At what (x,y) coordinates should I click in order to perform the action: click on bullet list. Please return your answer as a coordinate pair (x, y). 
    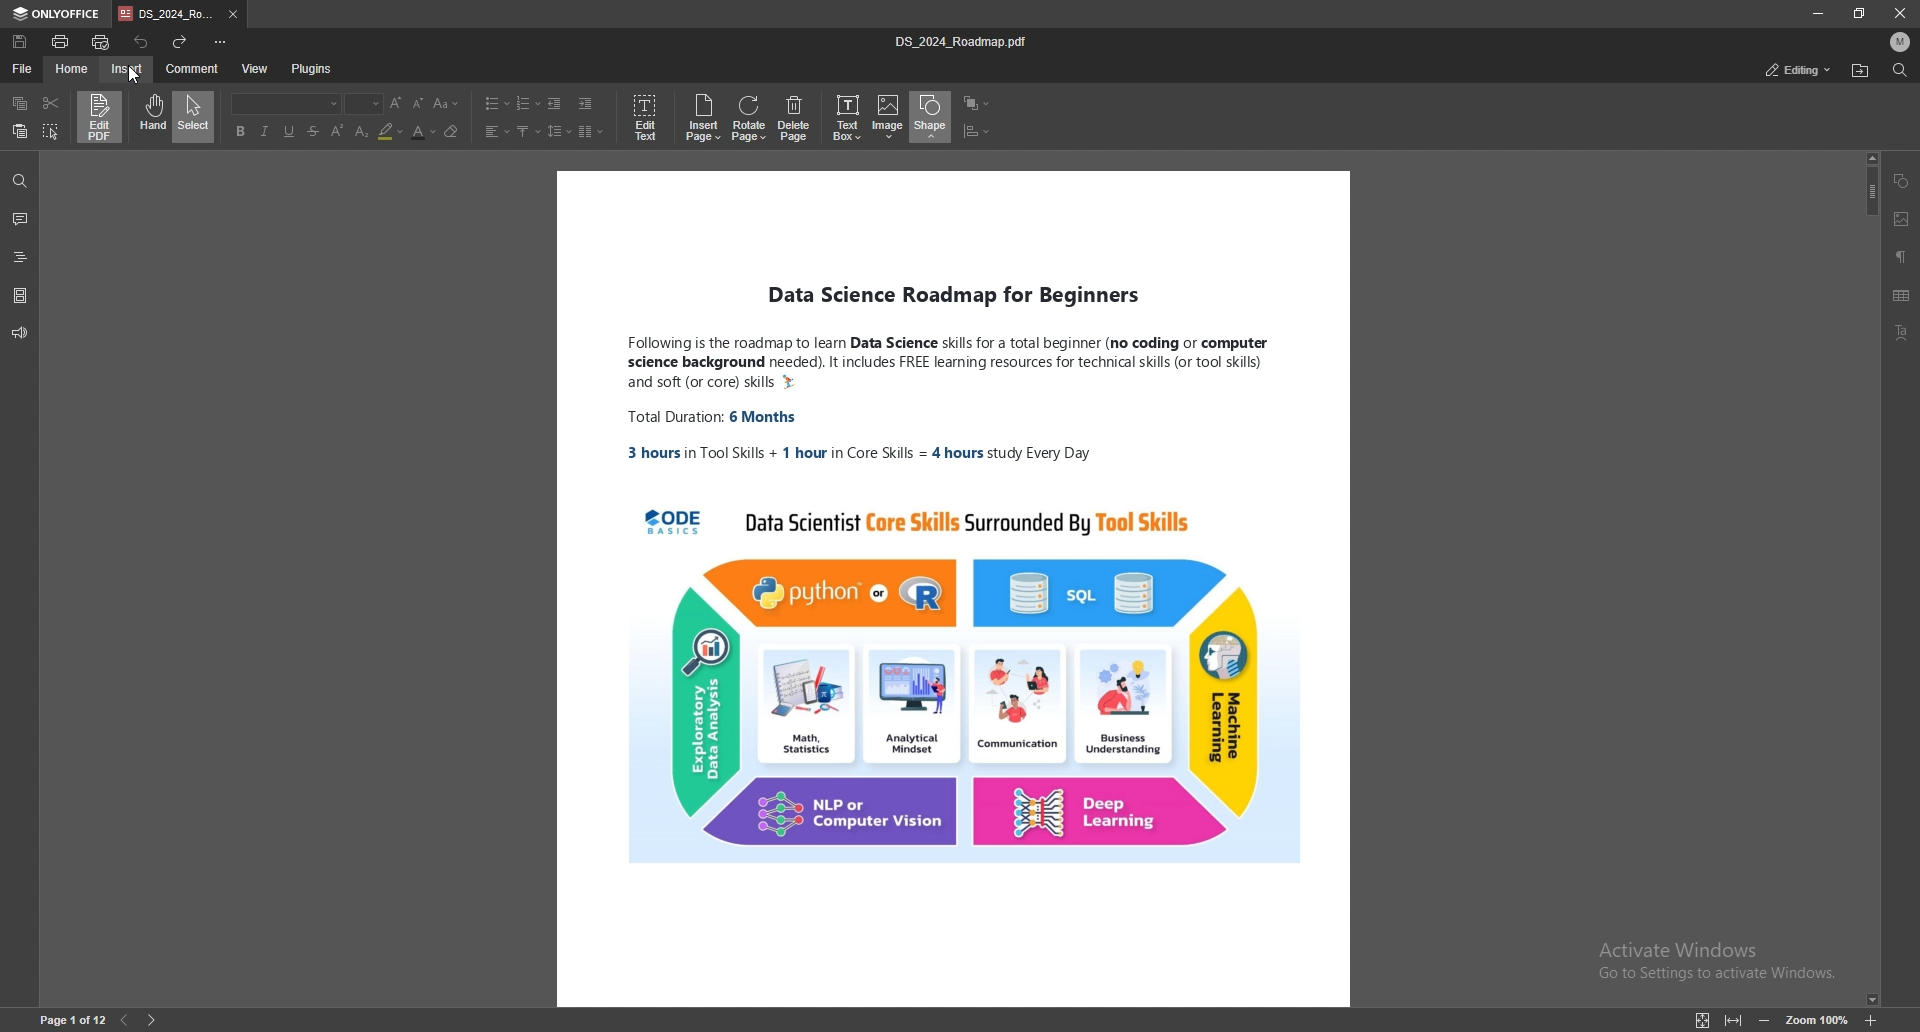
    Looking at the image, I should click on (498, 103).